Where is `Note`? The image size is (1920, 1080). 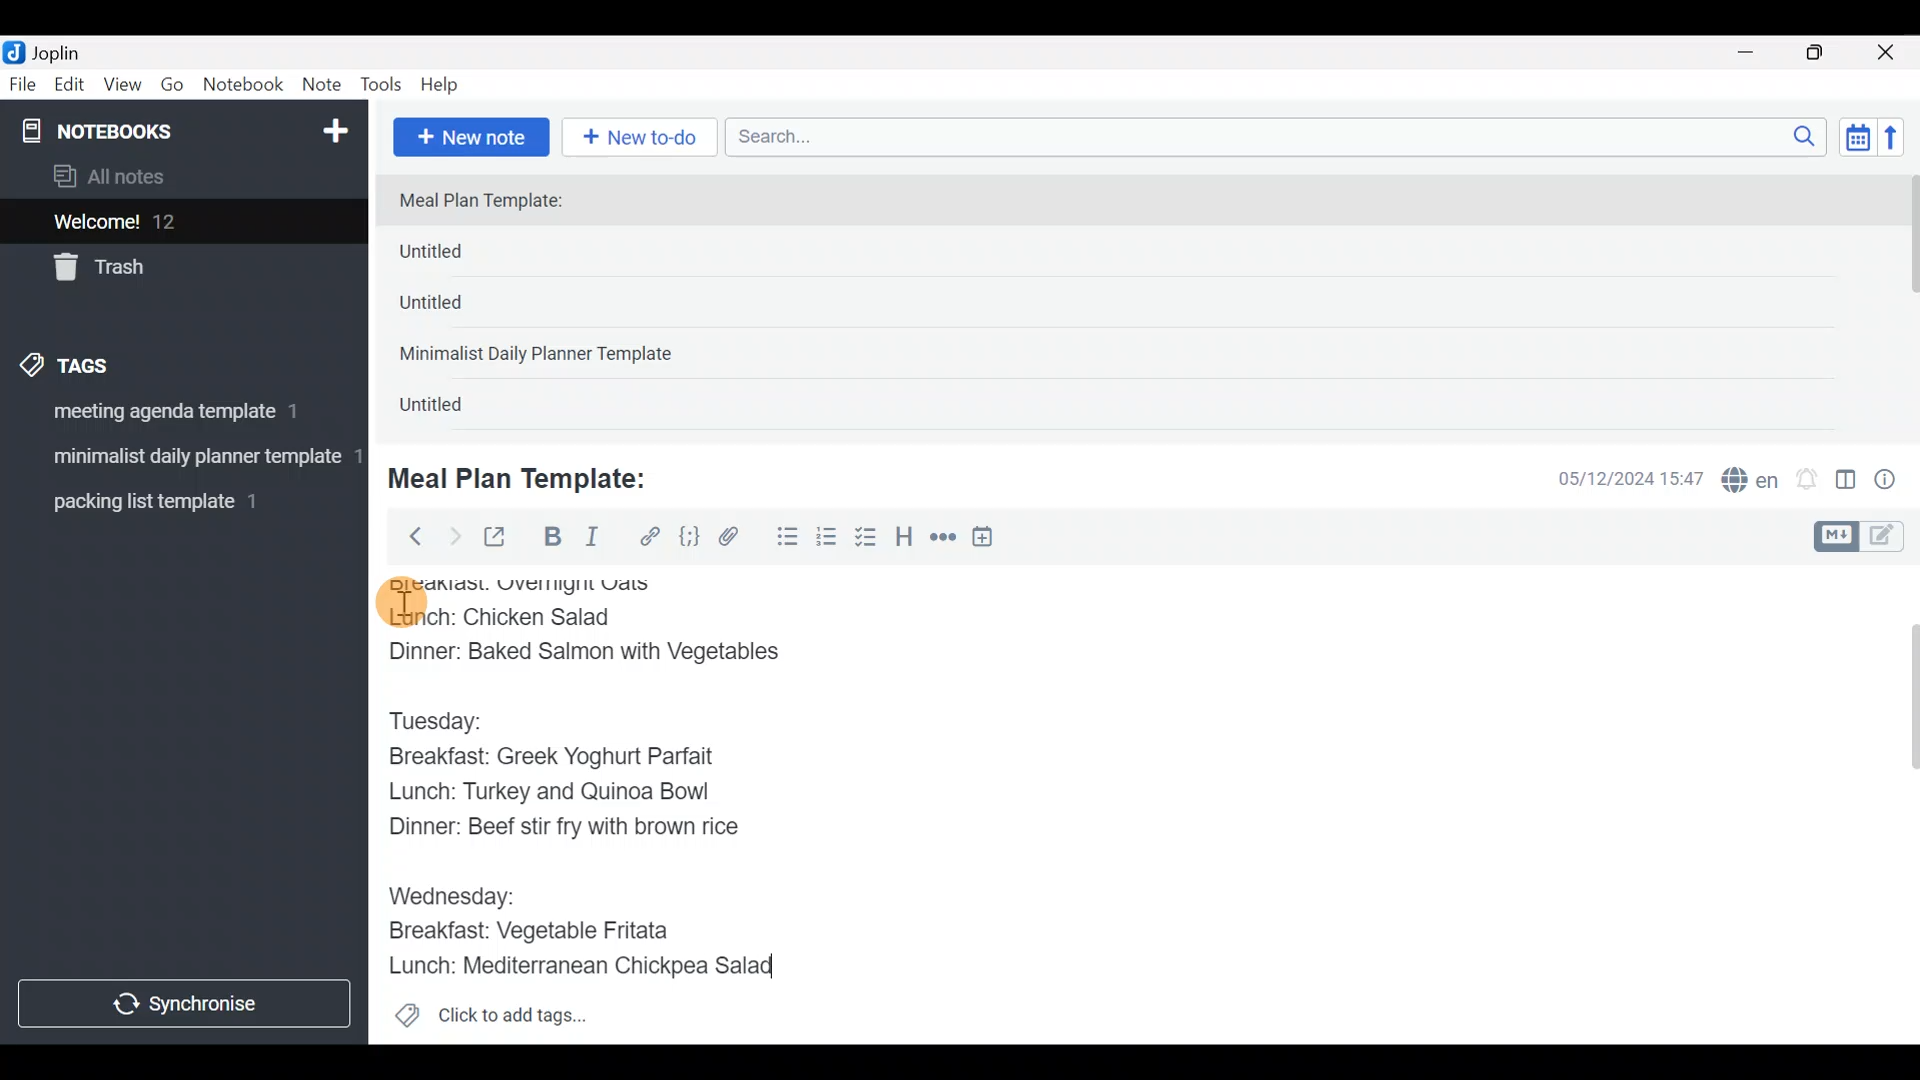
Note is located at coordinates (326, 86).